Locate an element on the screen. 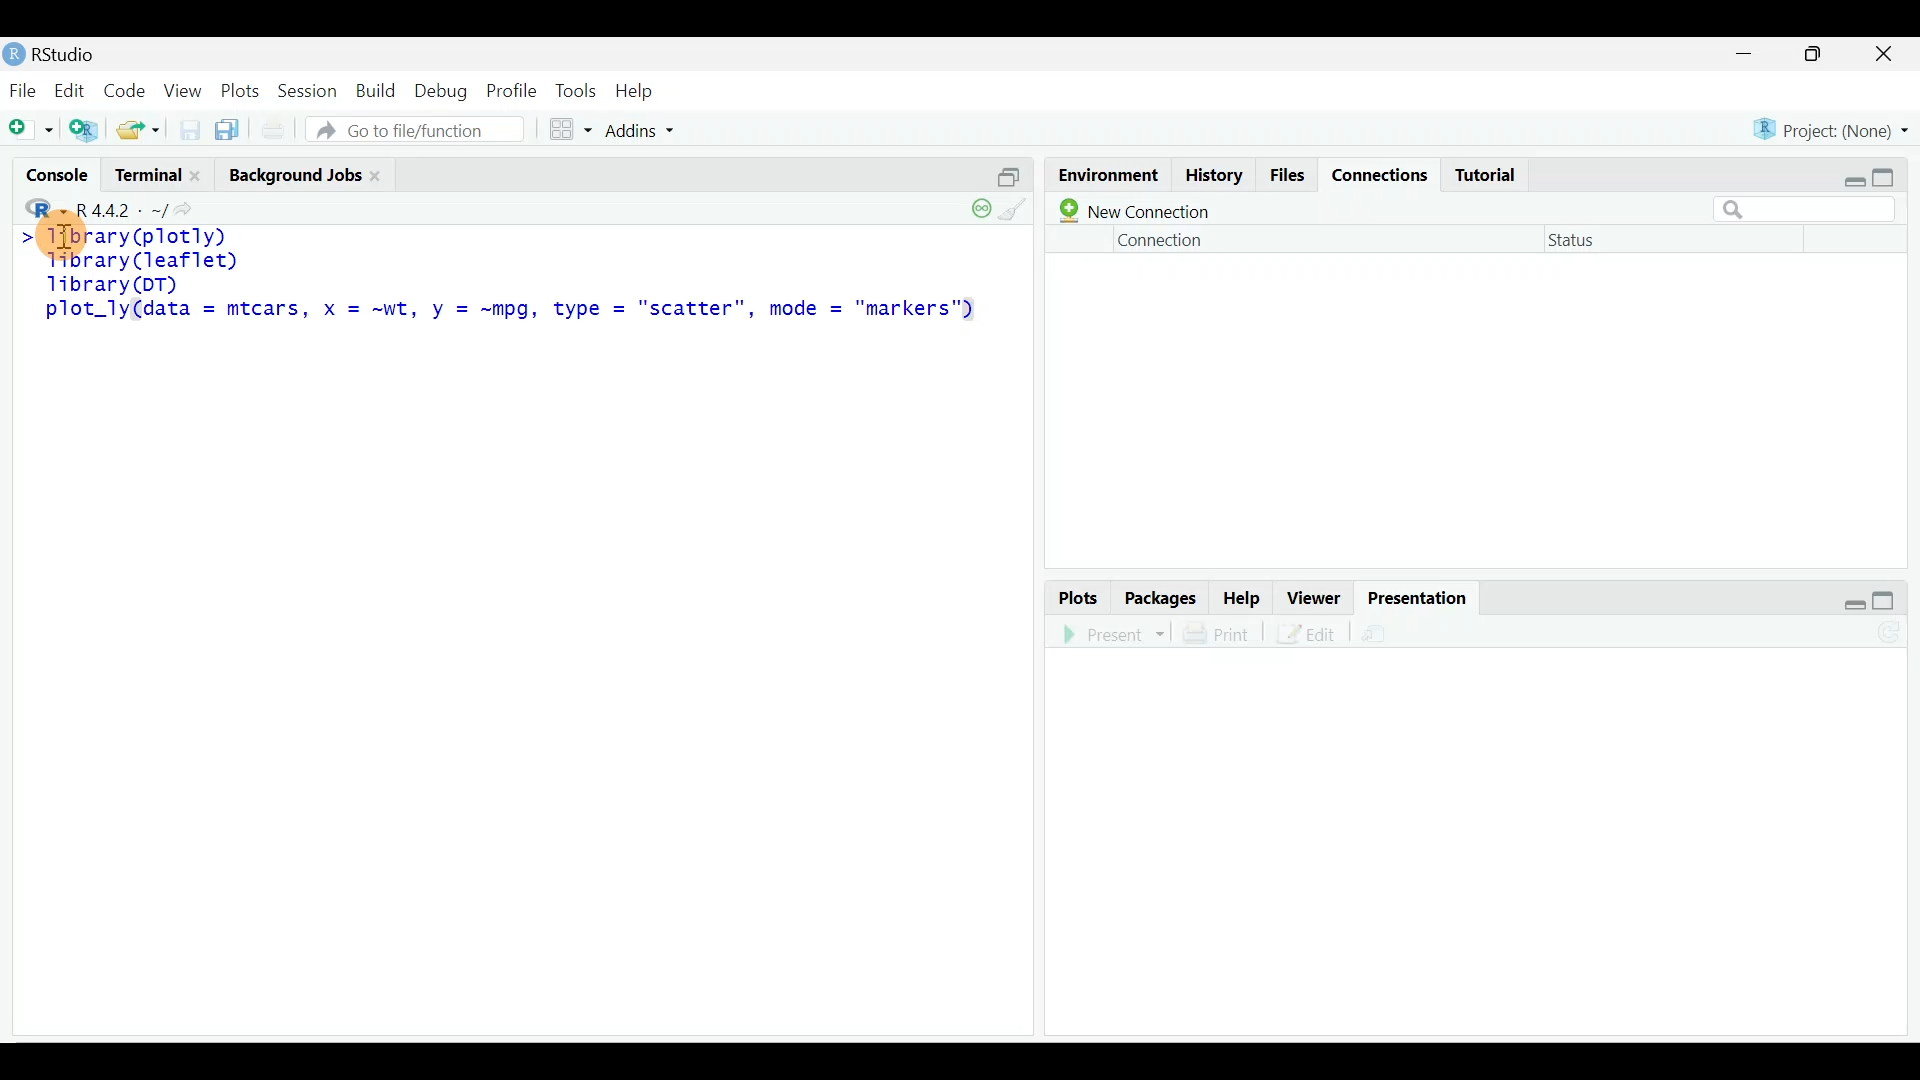 The width and height of the screenshot is (1920, 1080). minimize is located at coordinates (1752, 52).